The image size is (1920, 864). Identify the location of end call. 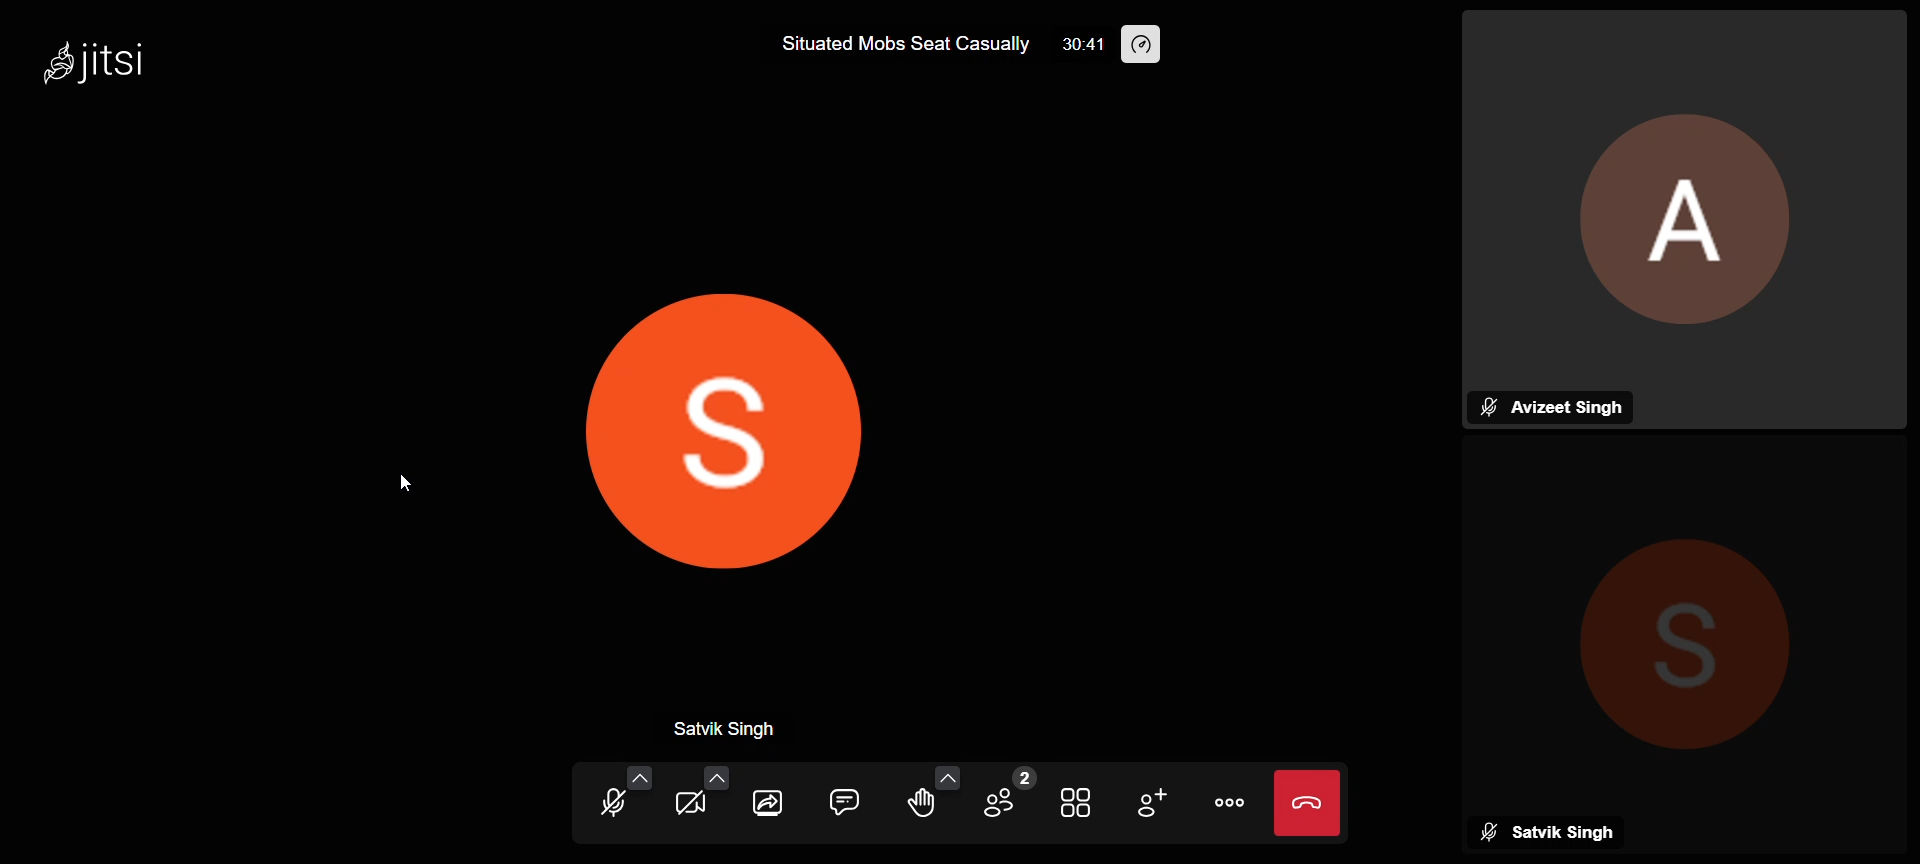
(1310, 802).